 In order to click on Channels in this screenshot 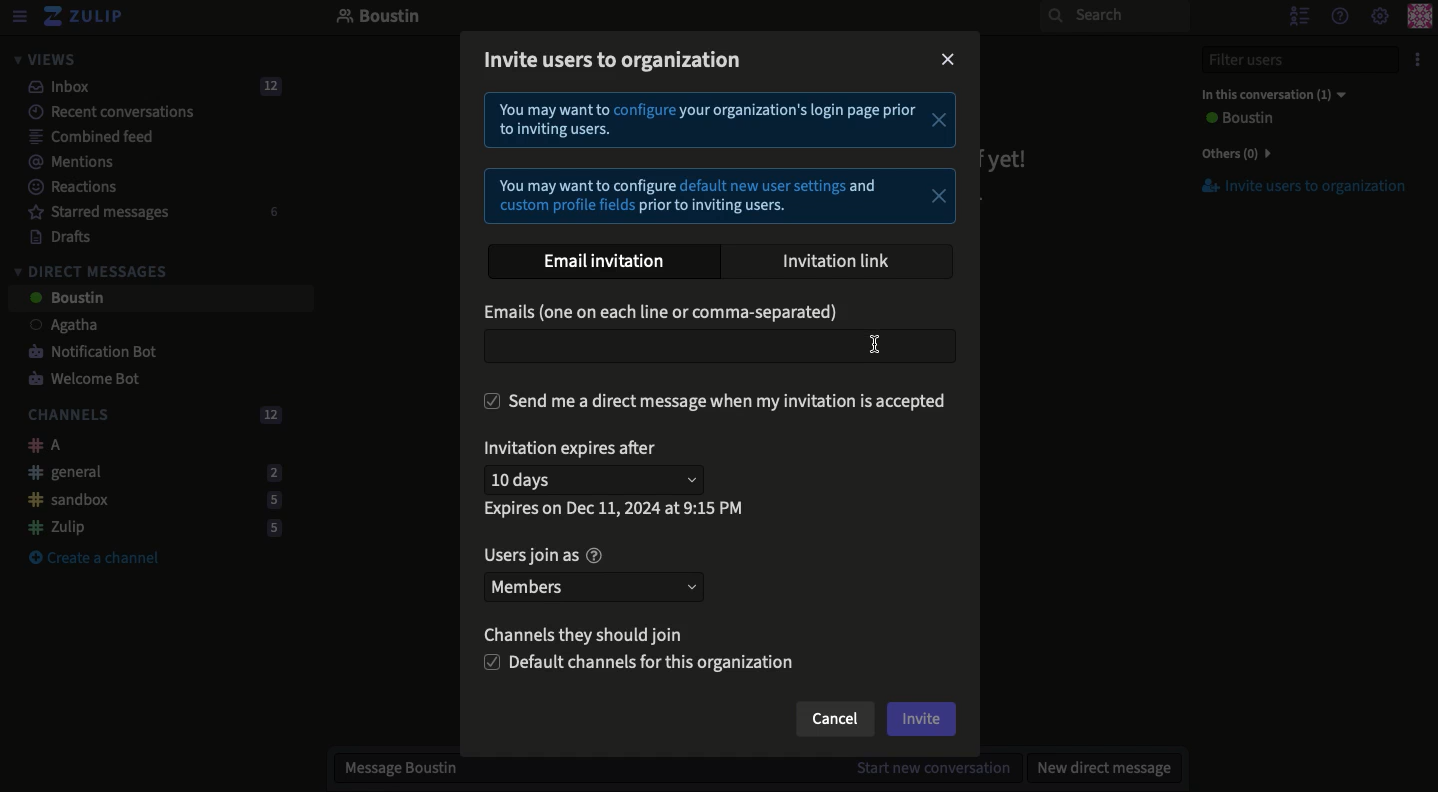, I will do `click(150, 416)`.